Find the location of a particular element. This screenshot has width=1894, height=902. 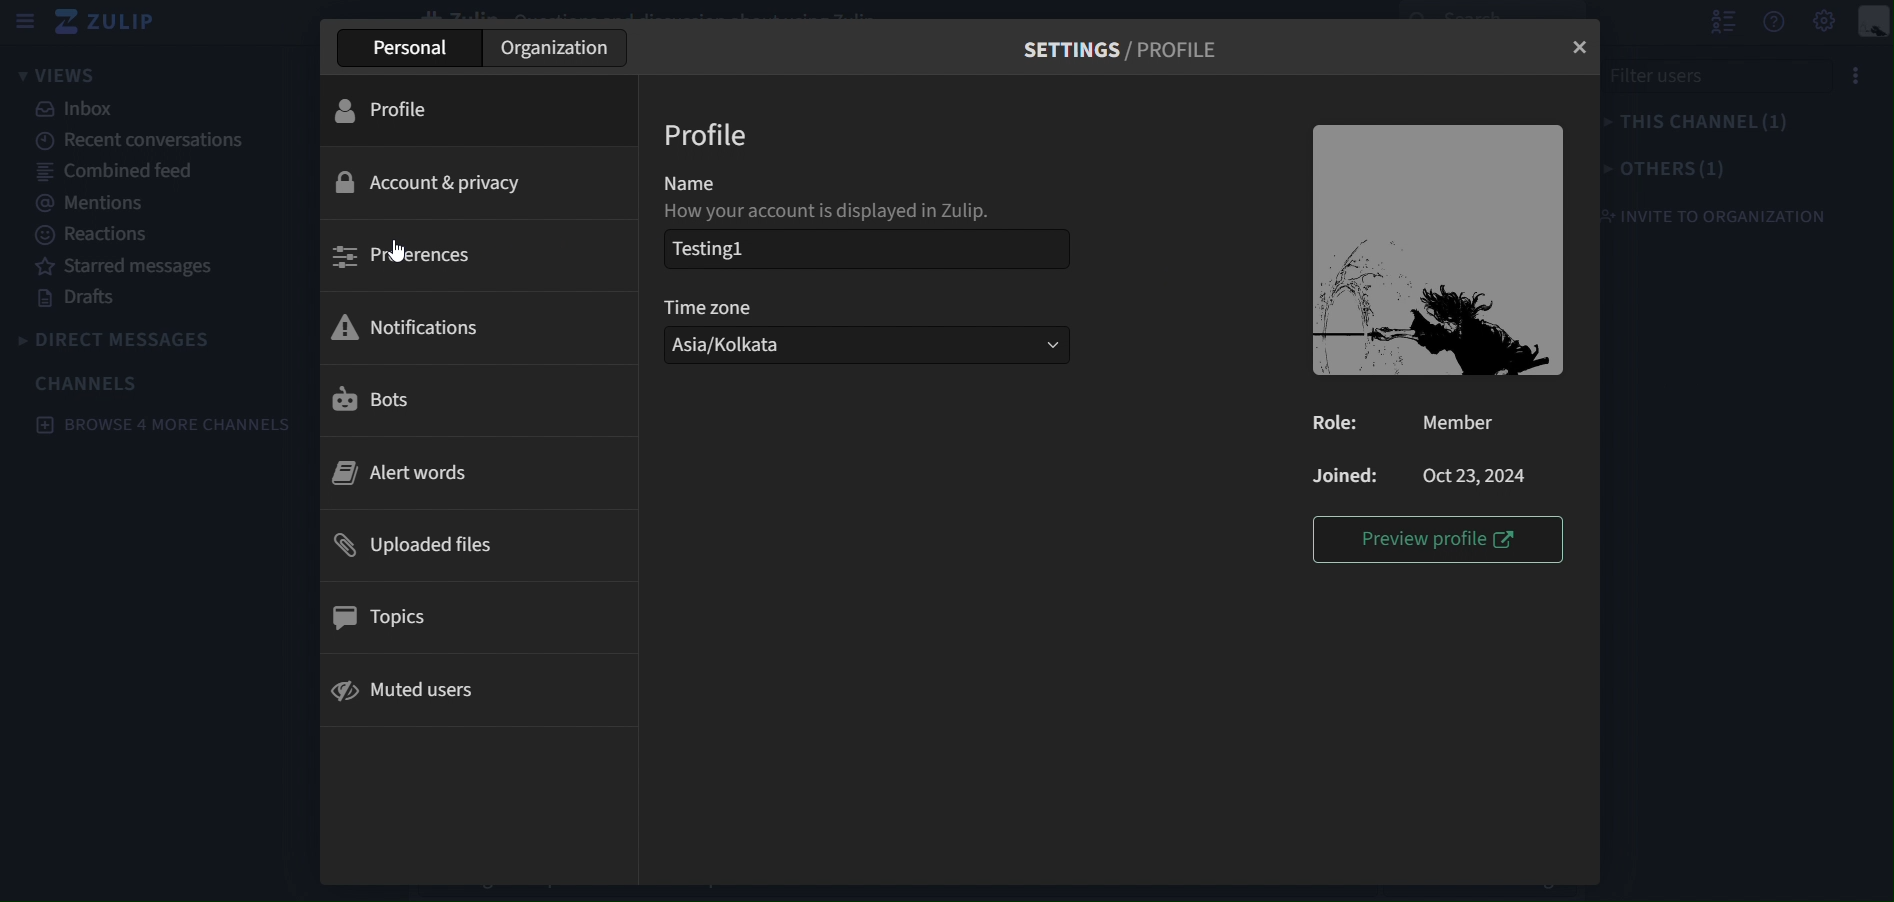

Joined Oct 23,2024 is located at coordinates (1437, 474).